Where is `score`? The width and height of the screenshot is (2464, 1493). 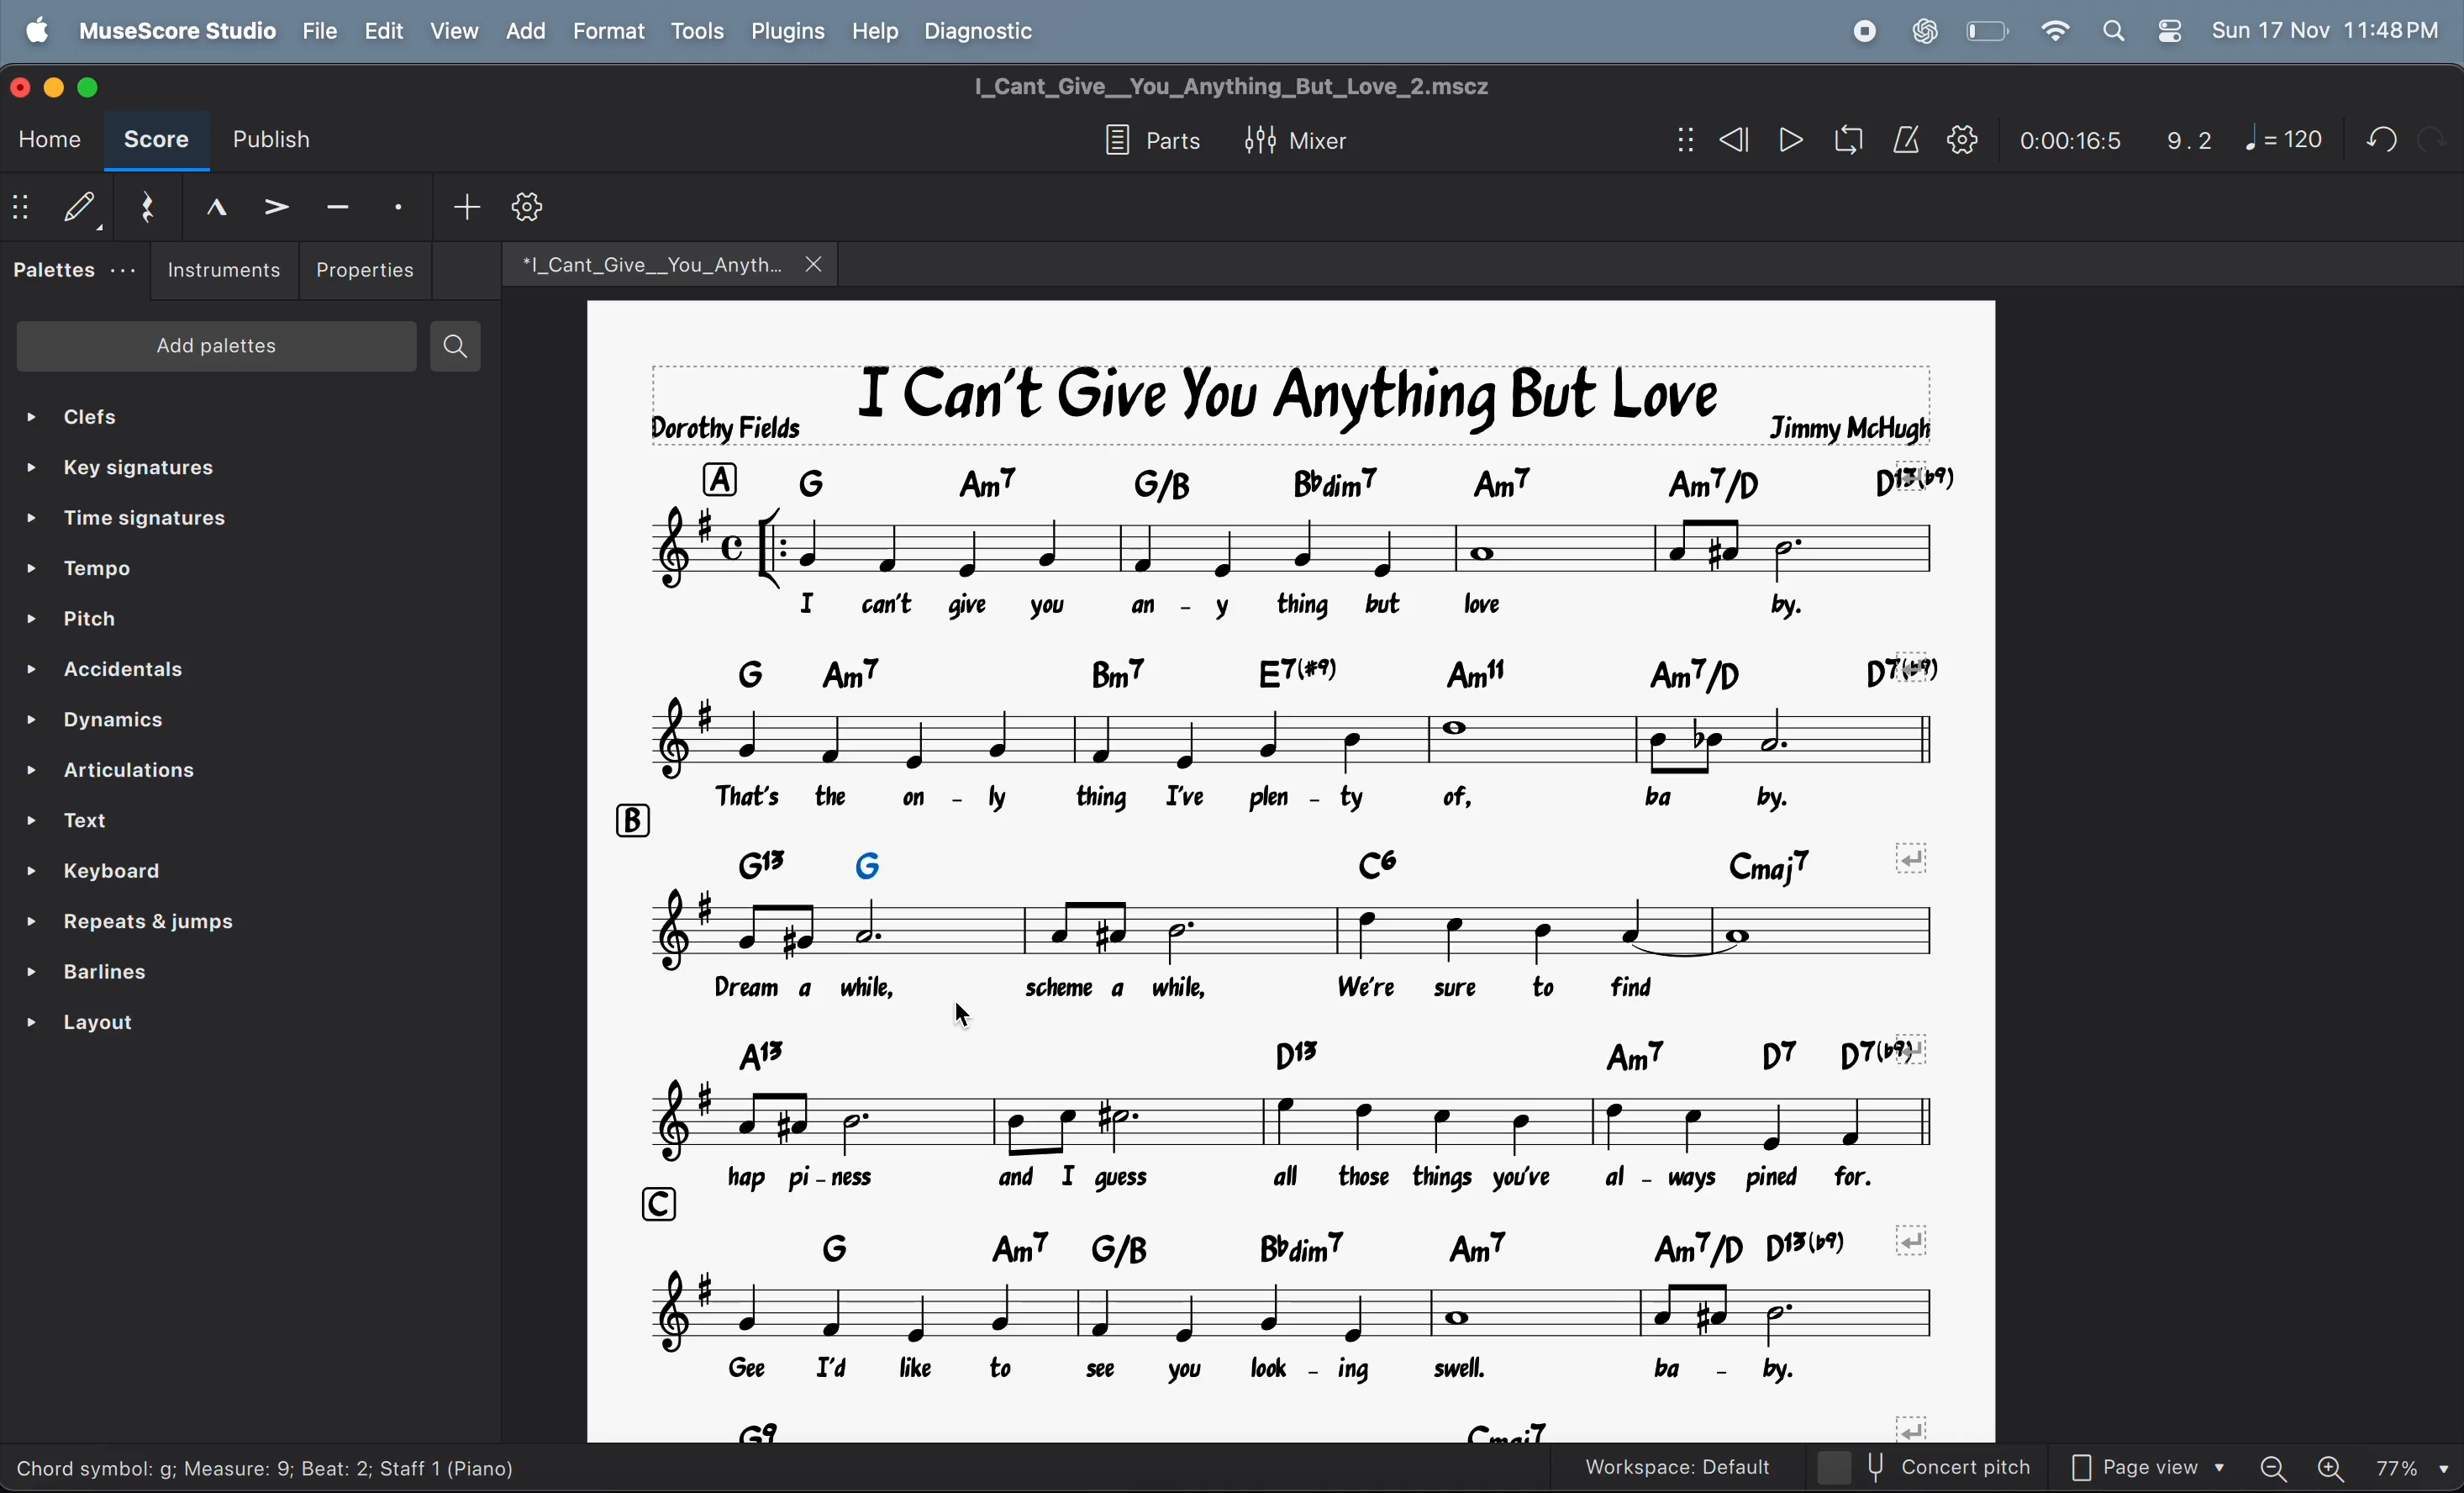 score is located at coordinates (156, 144).